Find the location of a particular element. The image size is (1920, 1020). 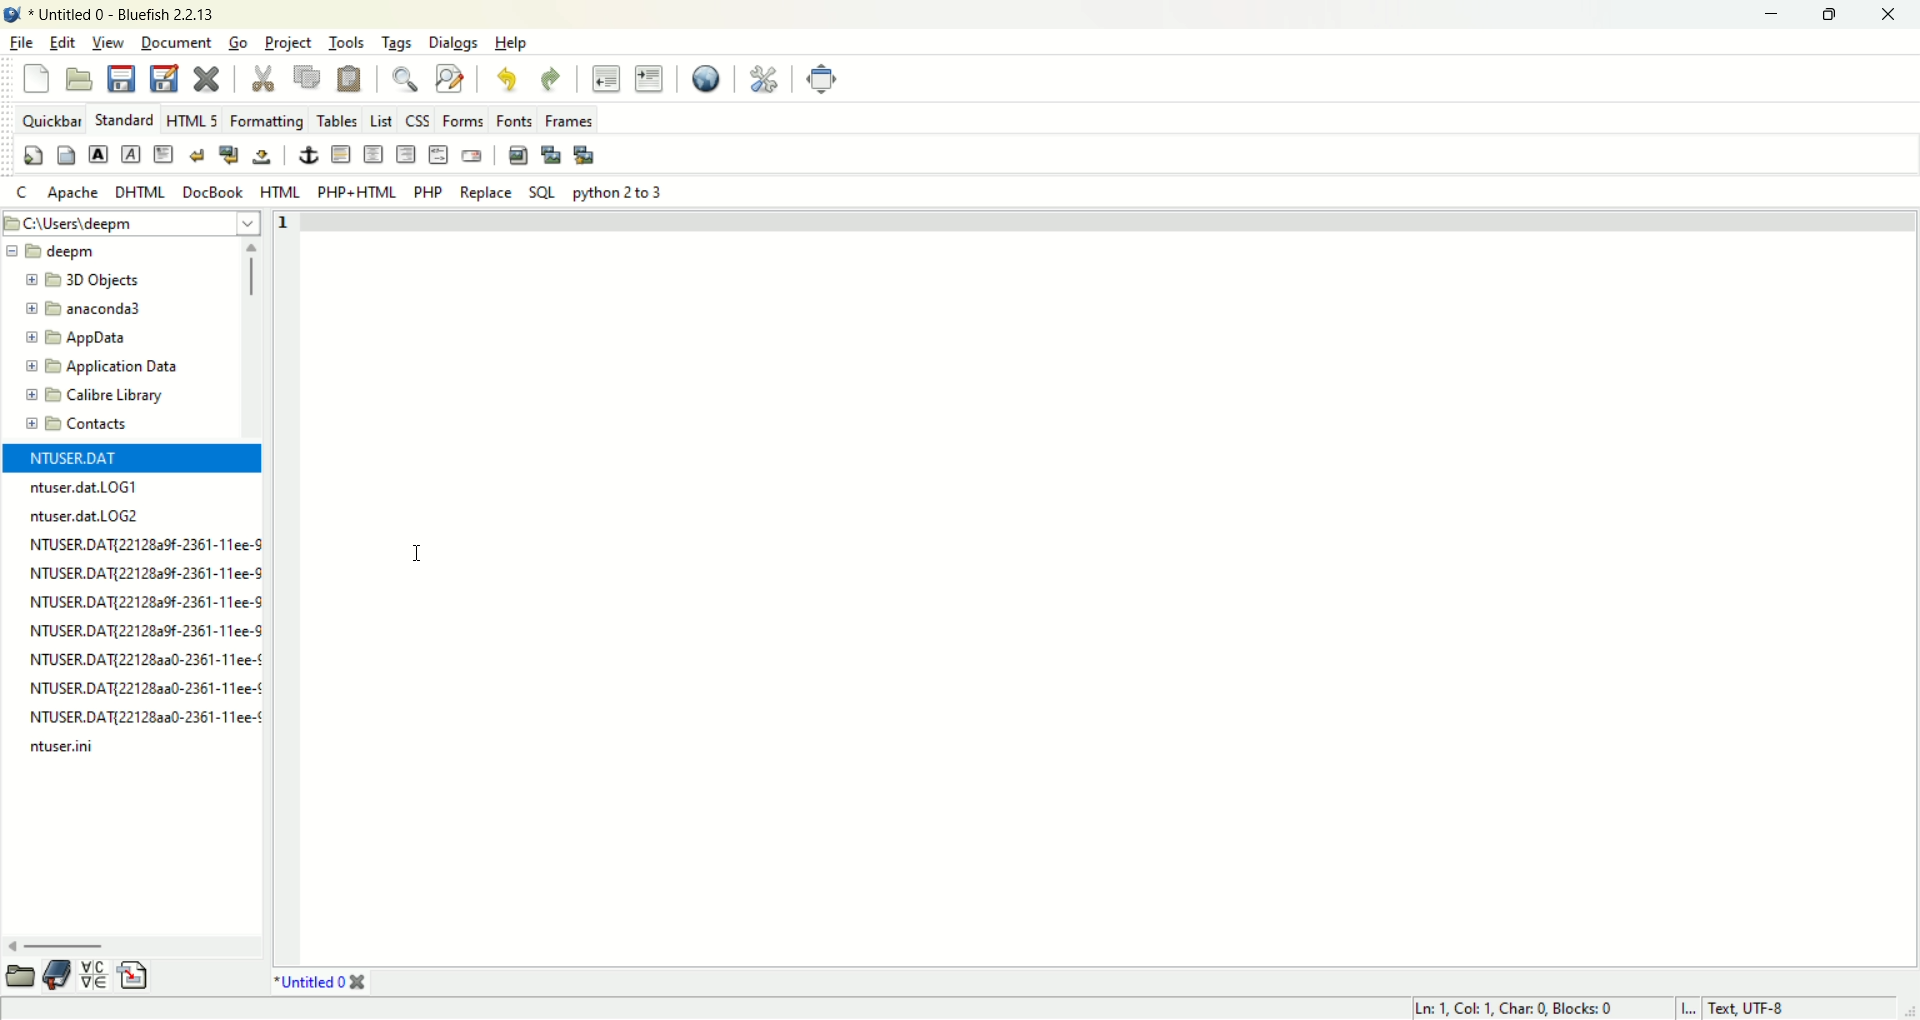

scroll bar is located at coordinates (132, 949).